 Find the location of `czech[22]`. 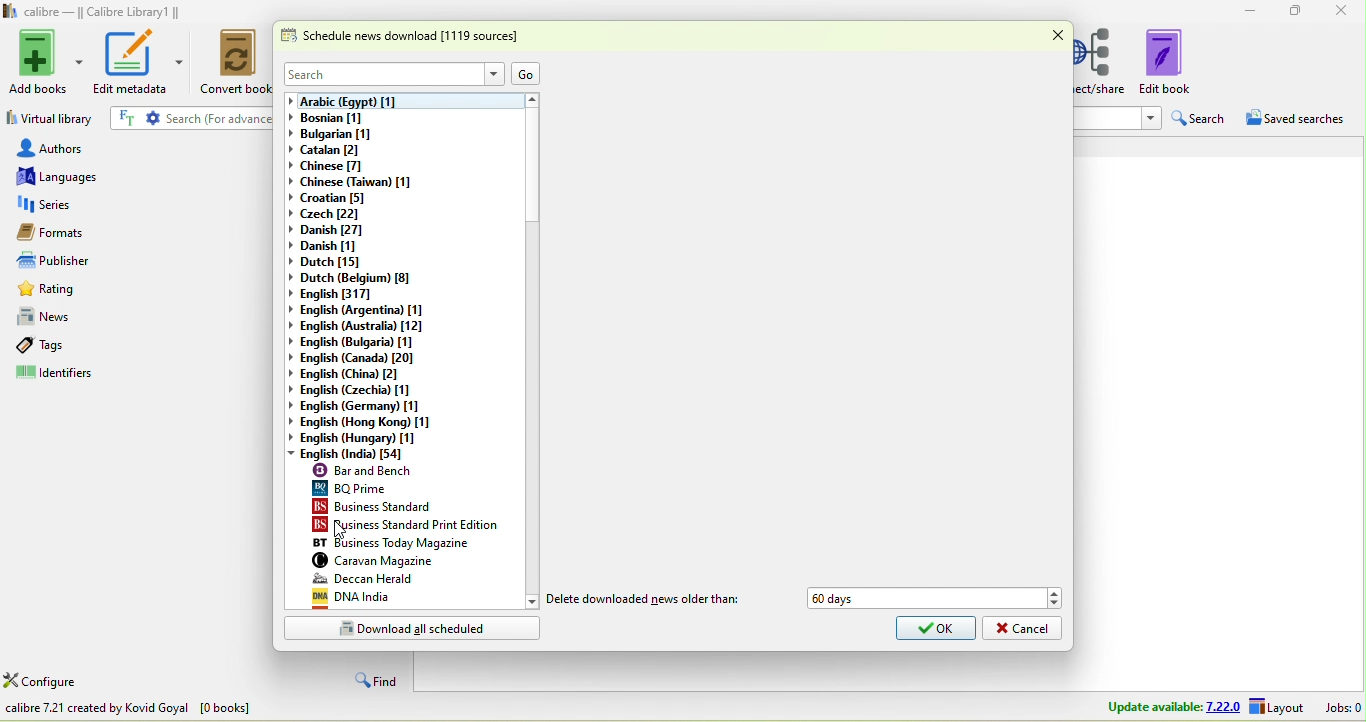

czech[22] is located at coordinates (332, 213).